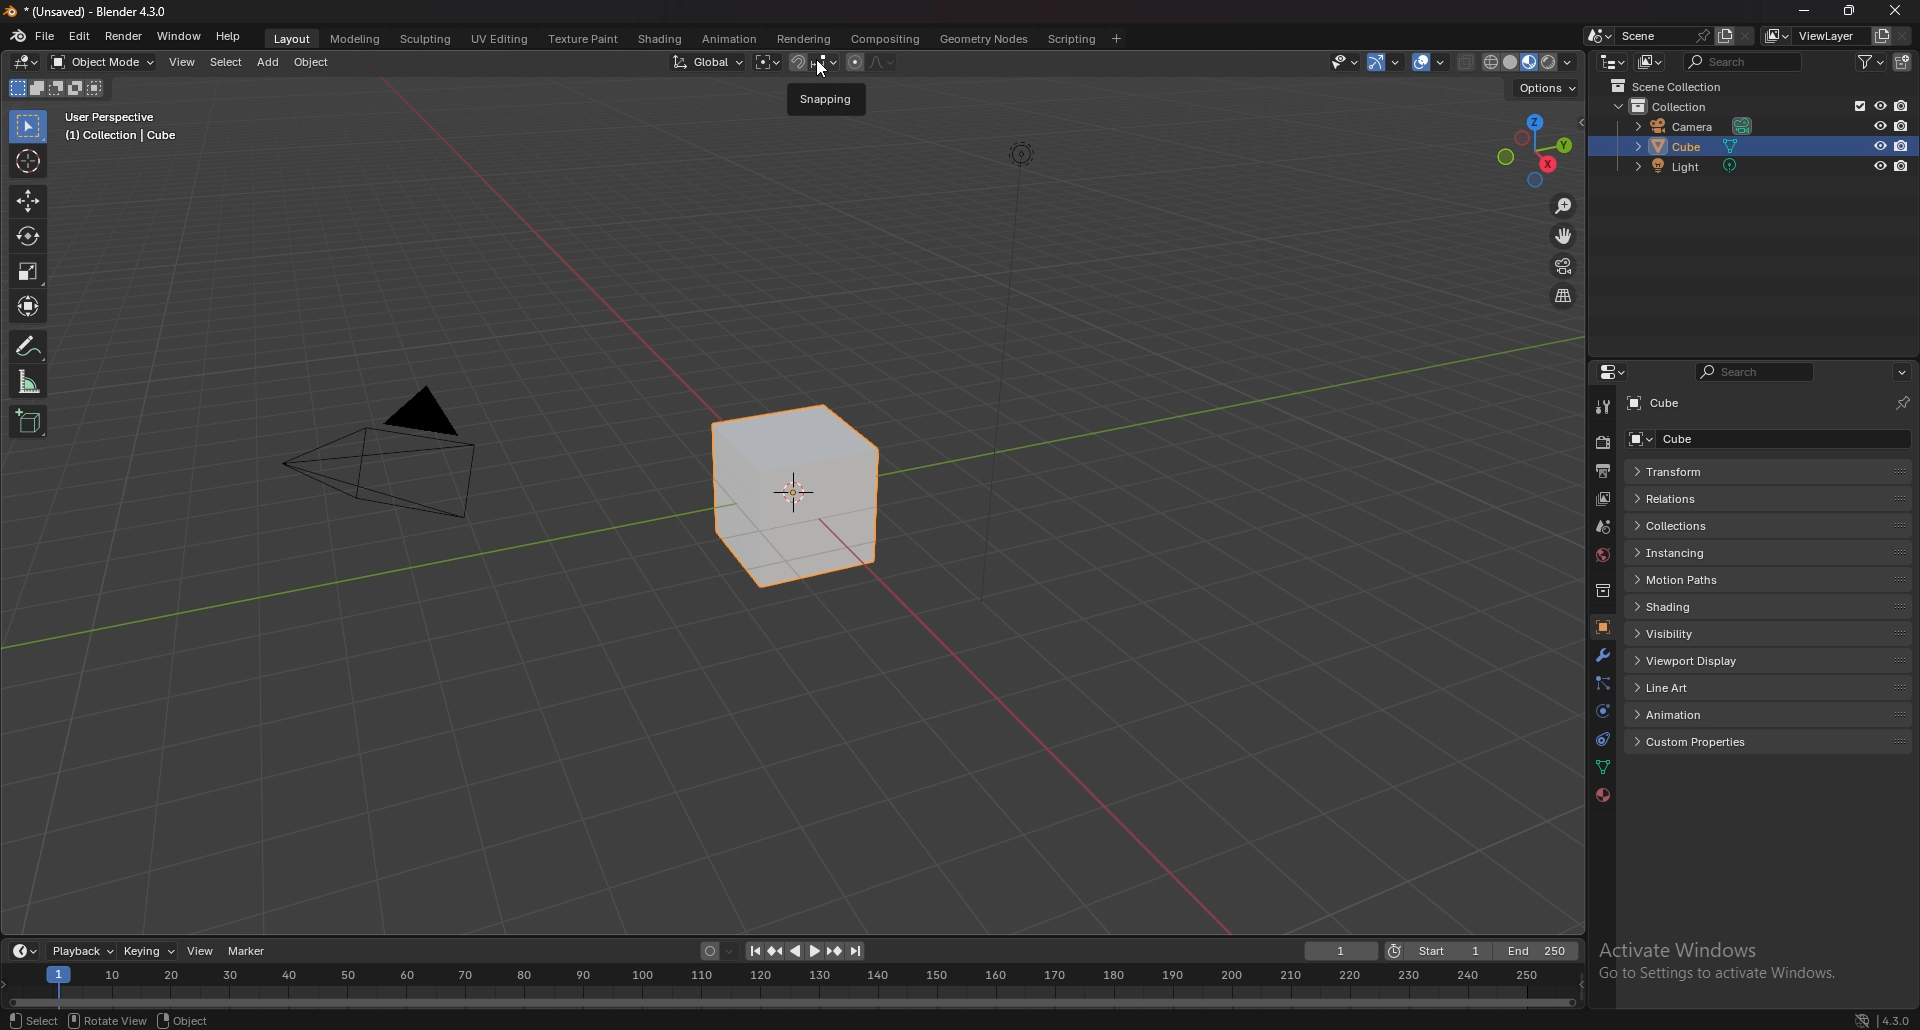 The height and width of the screenshot is (1030, 1920). I want to click on disable in renders, so click(1902, 125).